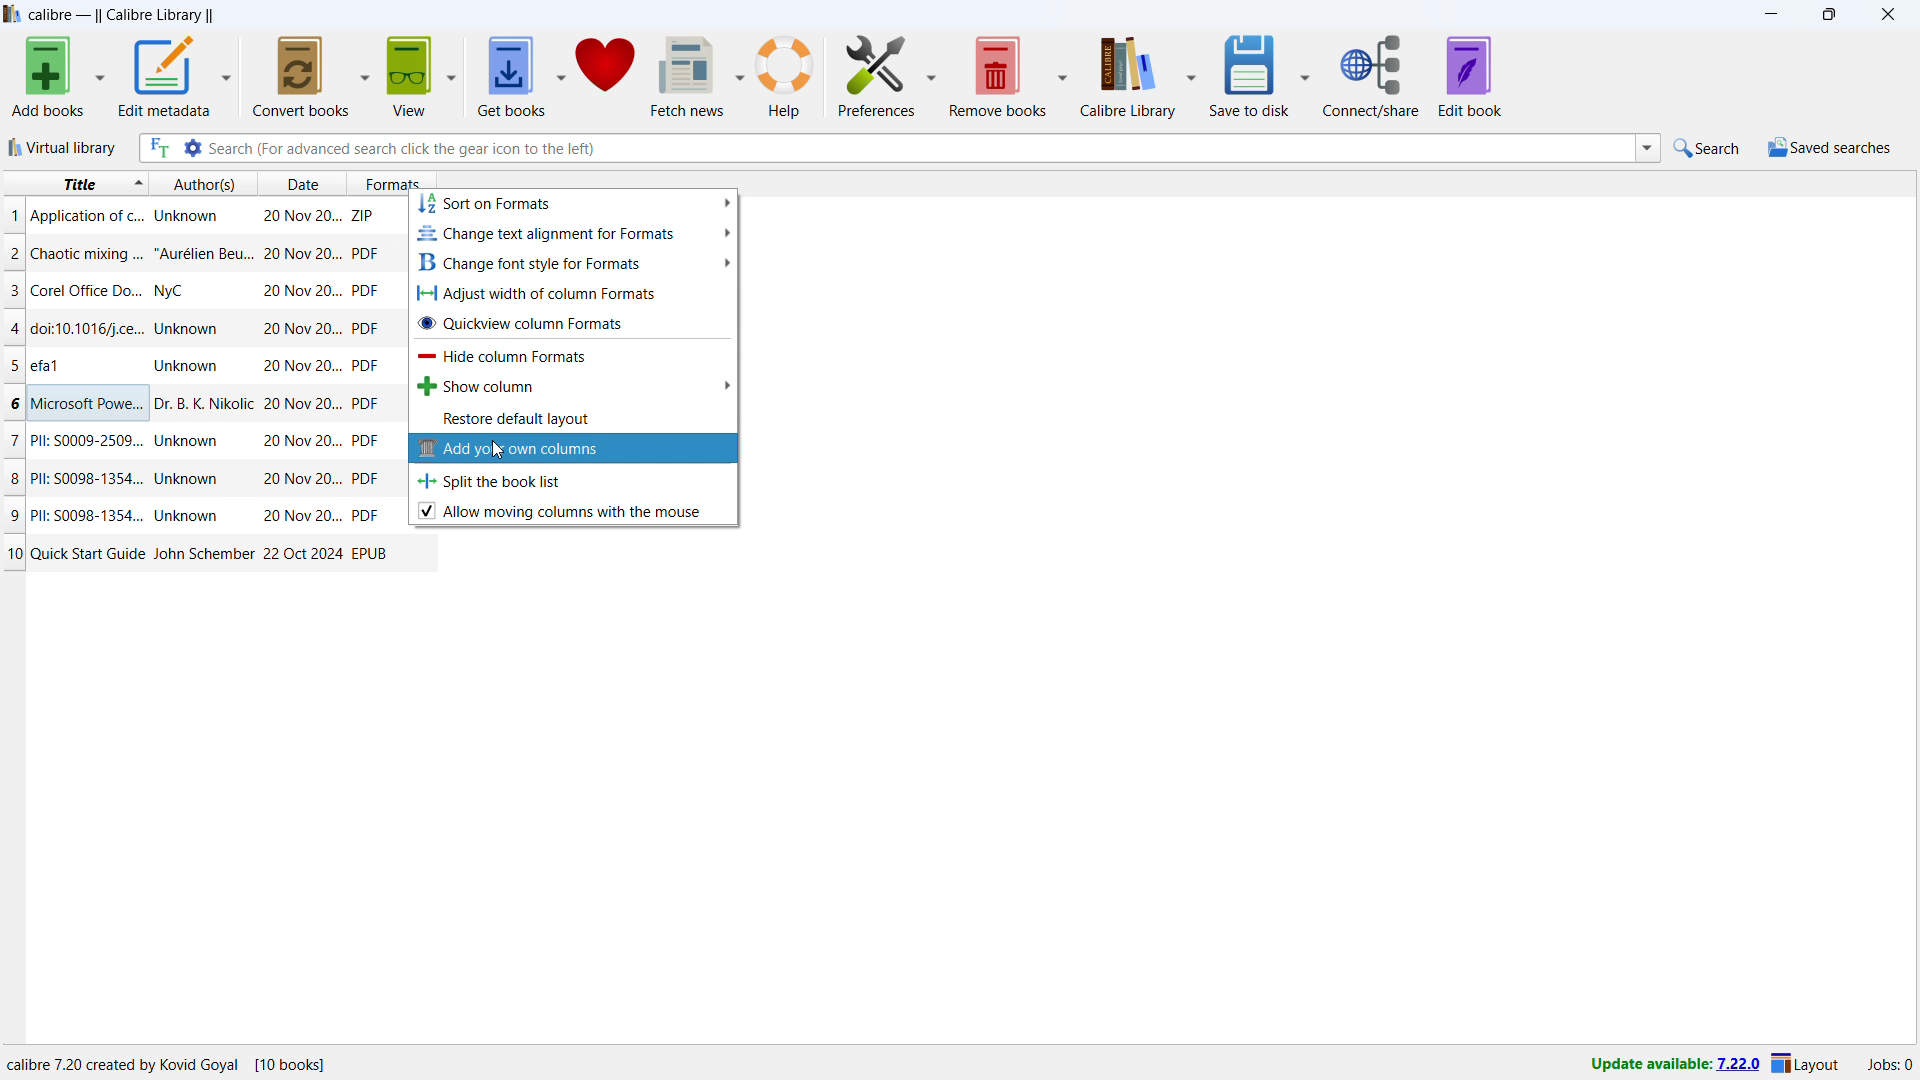 The image size is (1920, 1080). I want to click on calibre library, so click(1127, 76).